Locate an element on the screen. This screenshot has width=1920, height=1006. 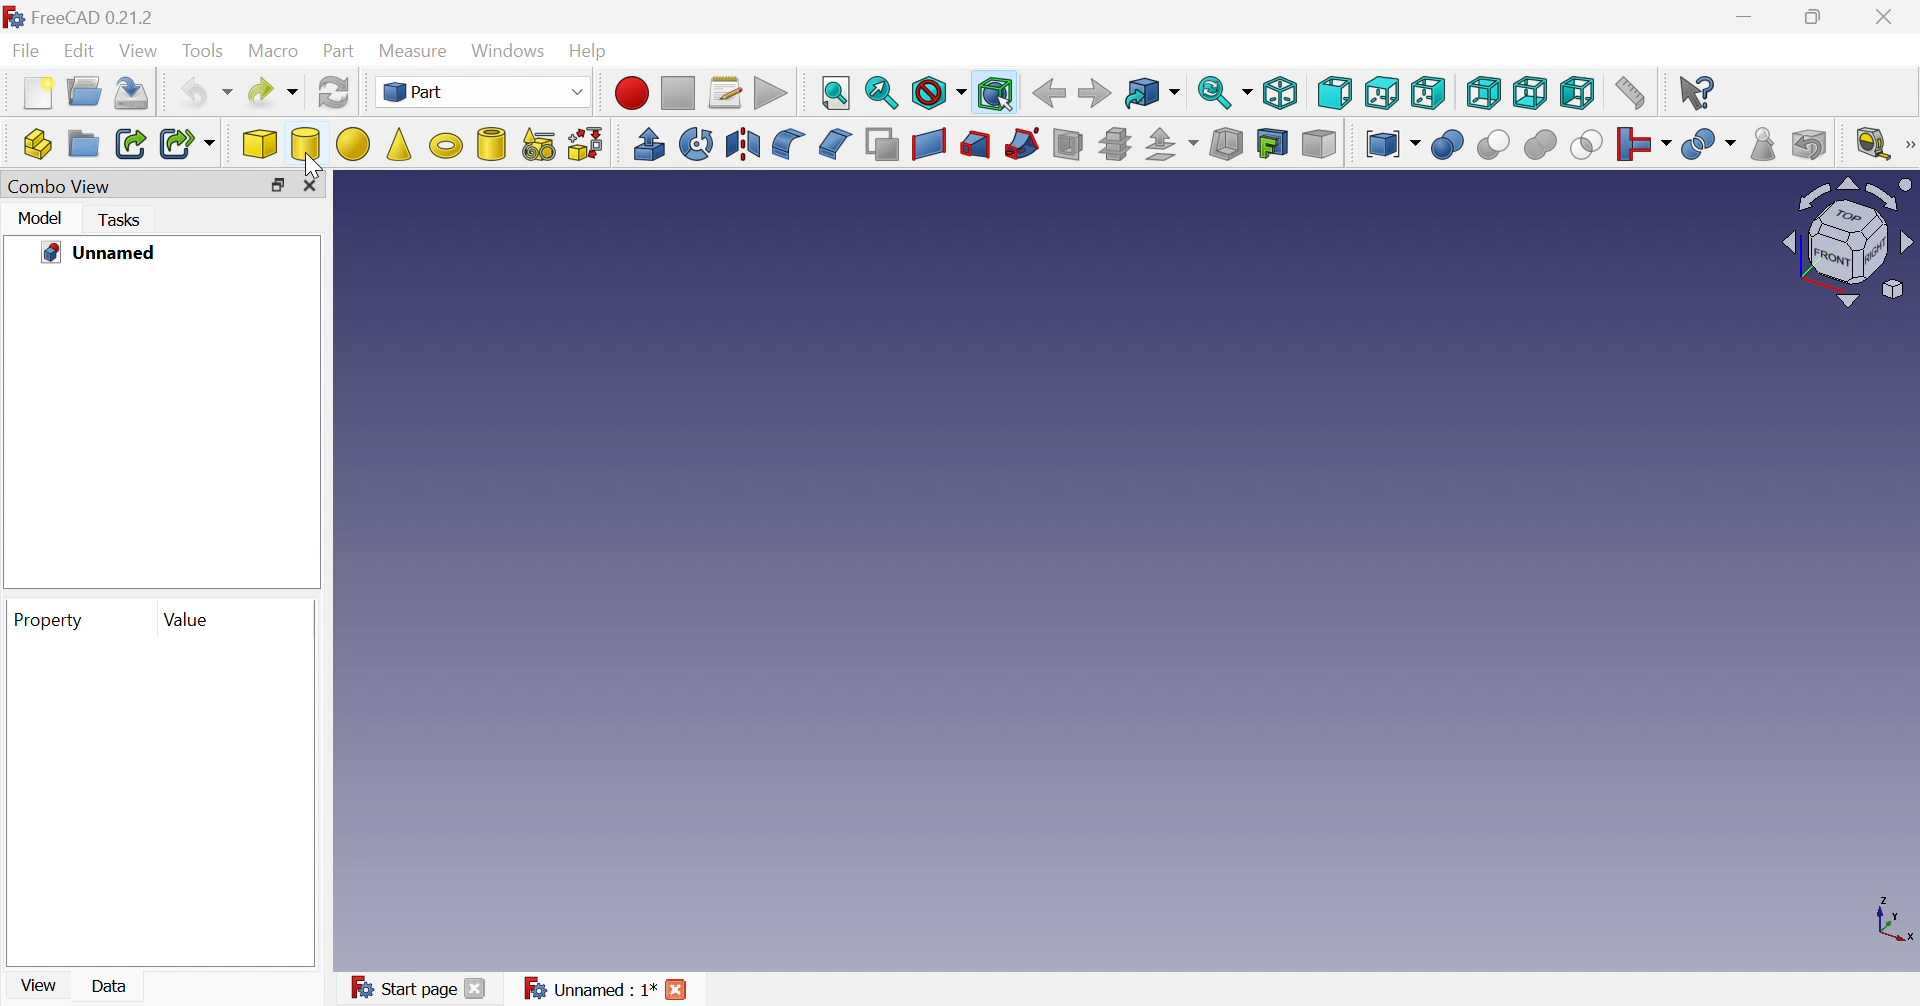
canvas is located at coordinates (1163, 613).